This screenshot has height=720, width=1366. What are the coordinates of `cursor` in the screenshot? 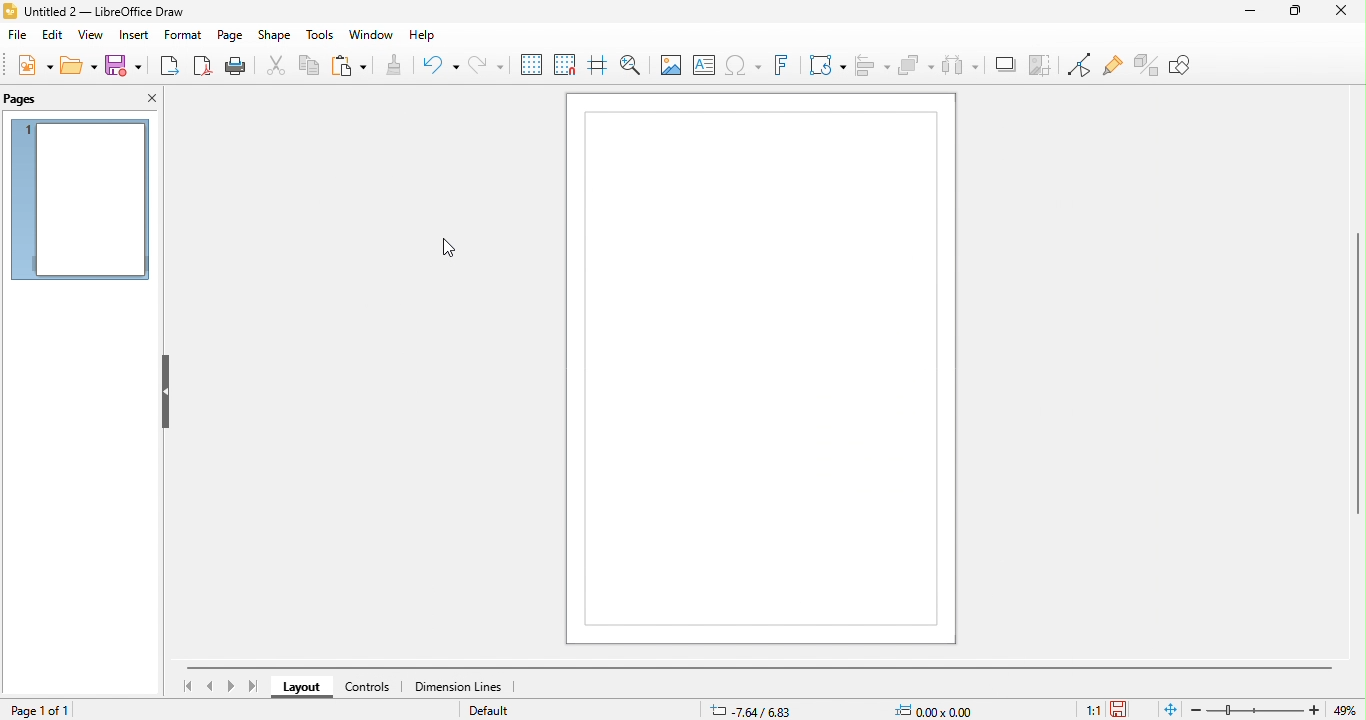 It's located at (444, 248).